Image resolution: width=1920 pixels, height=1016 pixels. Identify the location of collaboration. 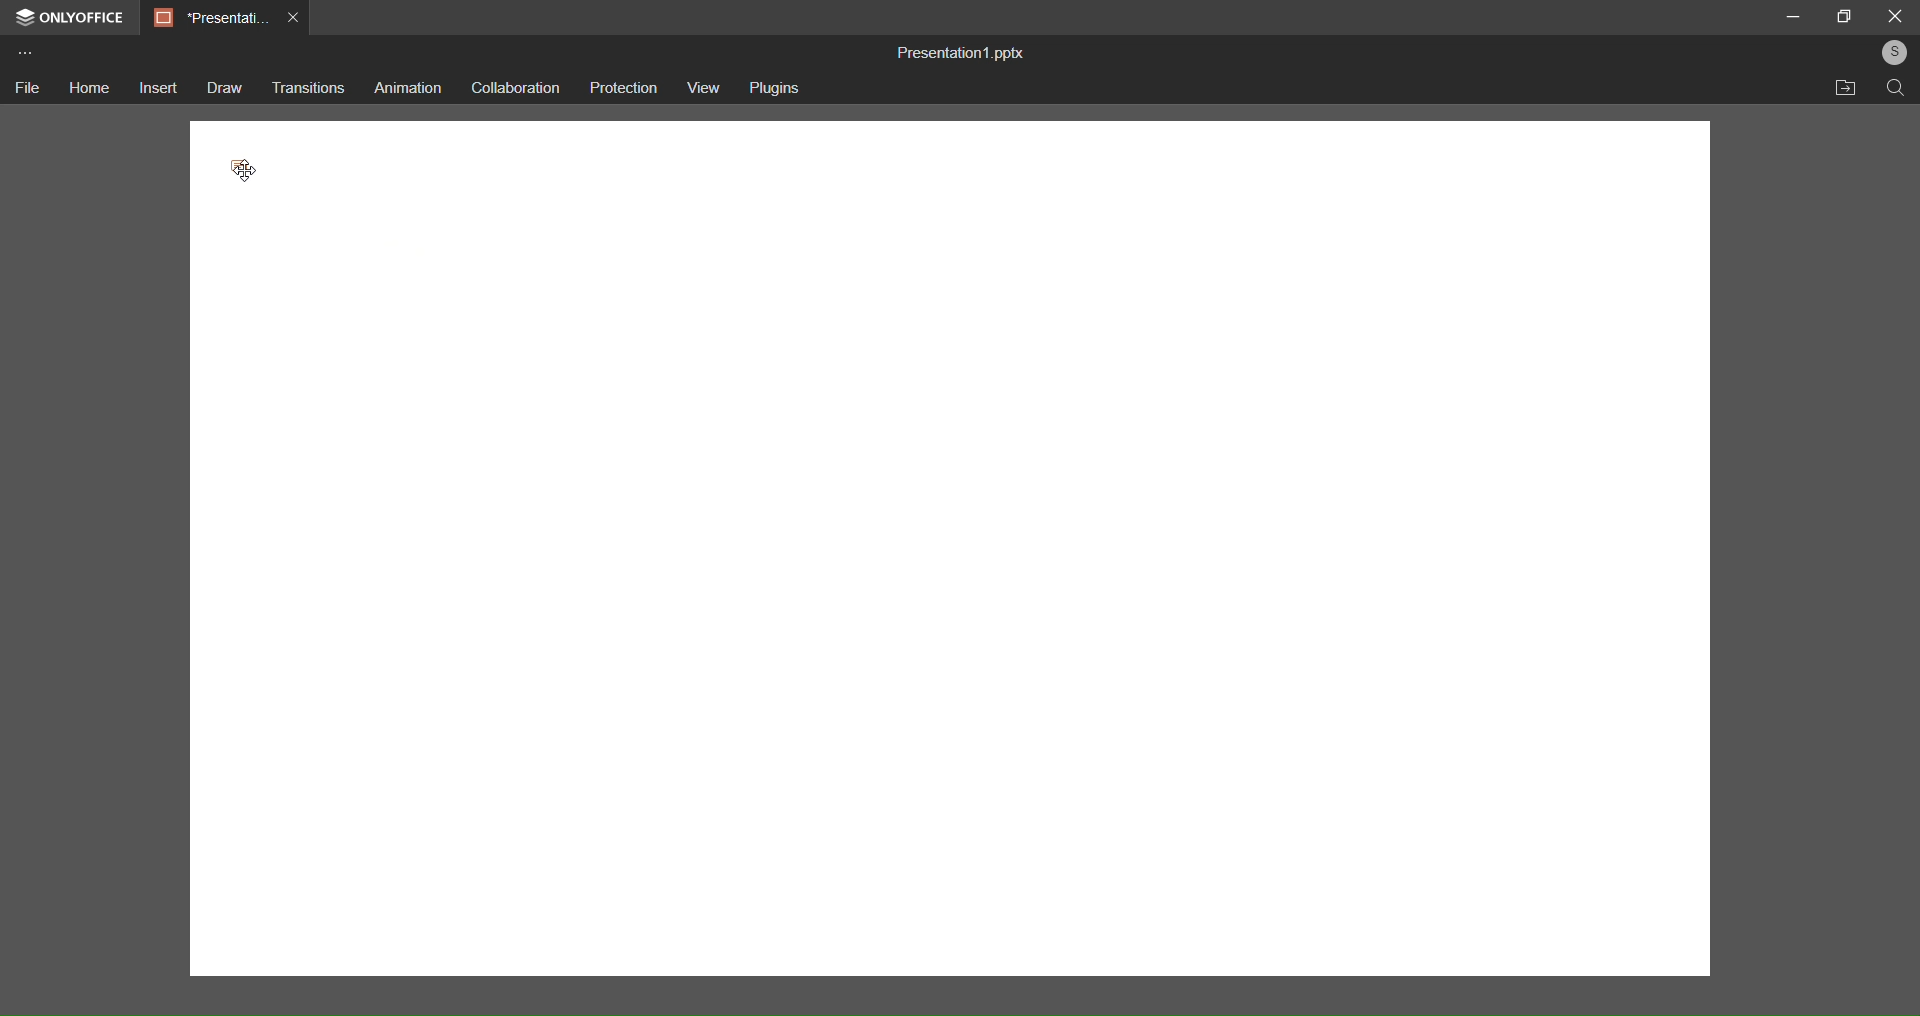
(515, 86).